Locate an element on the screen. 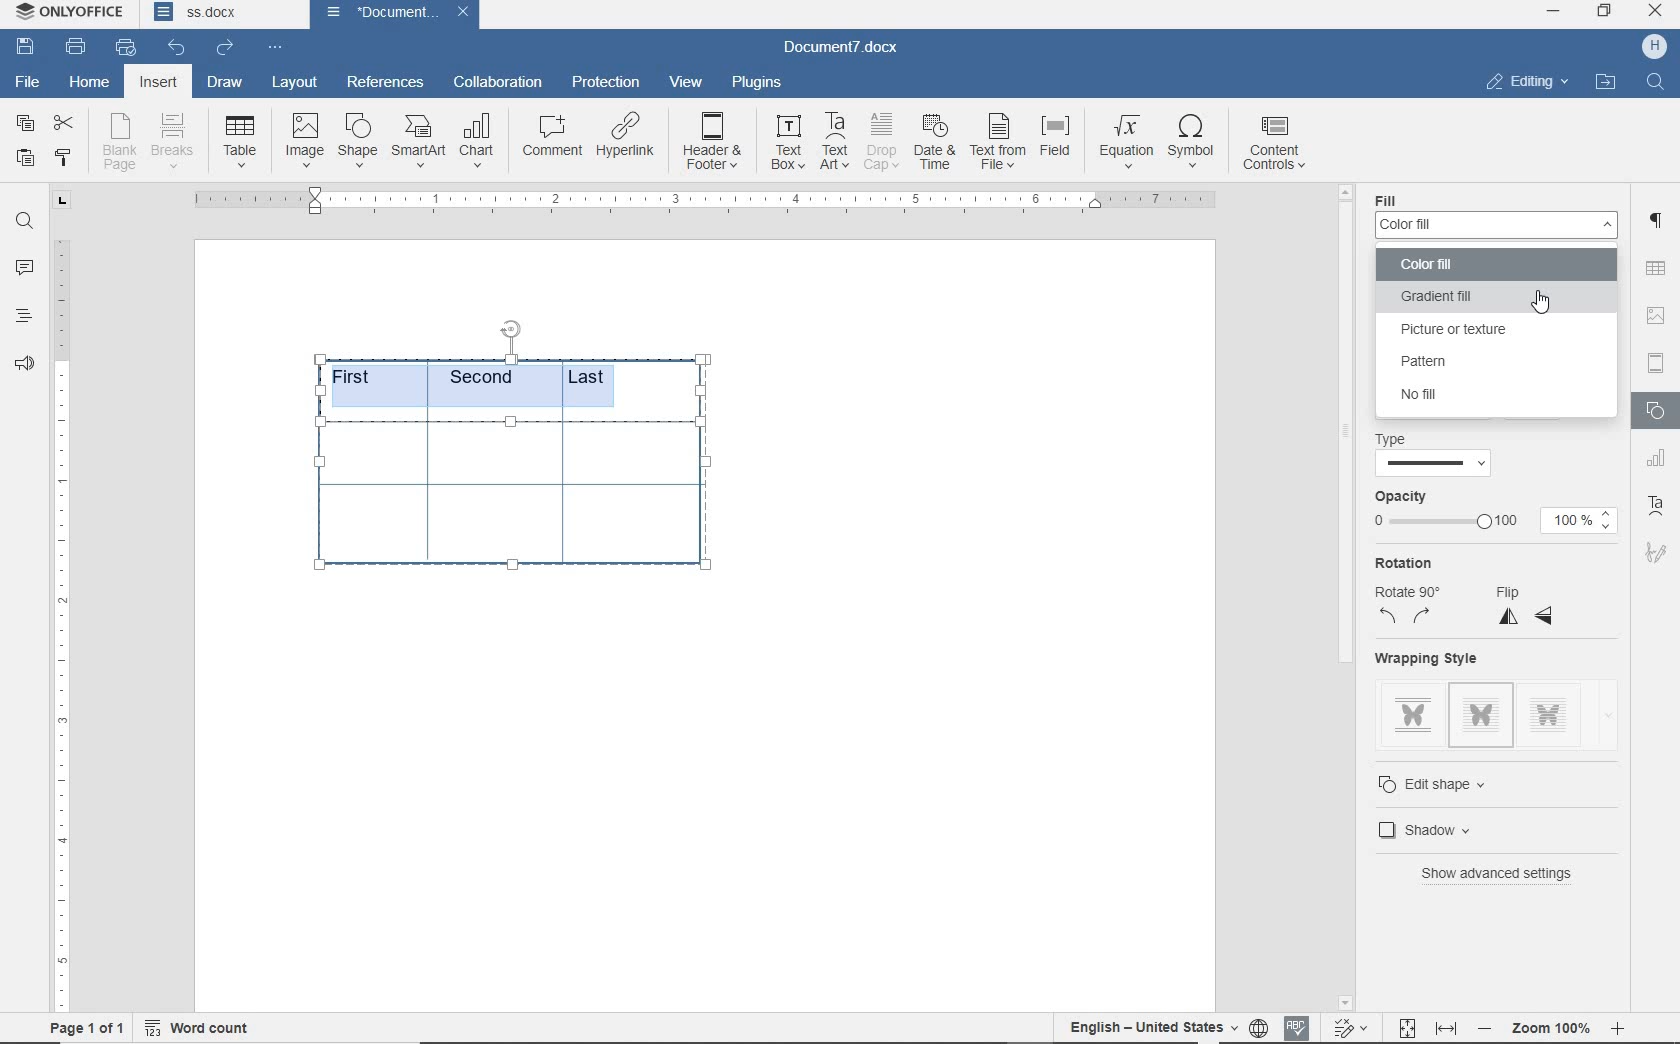 Image resolution: width=1680 pixels, height=1044 pixels. scroll up is located at coordinates (1343, 192).